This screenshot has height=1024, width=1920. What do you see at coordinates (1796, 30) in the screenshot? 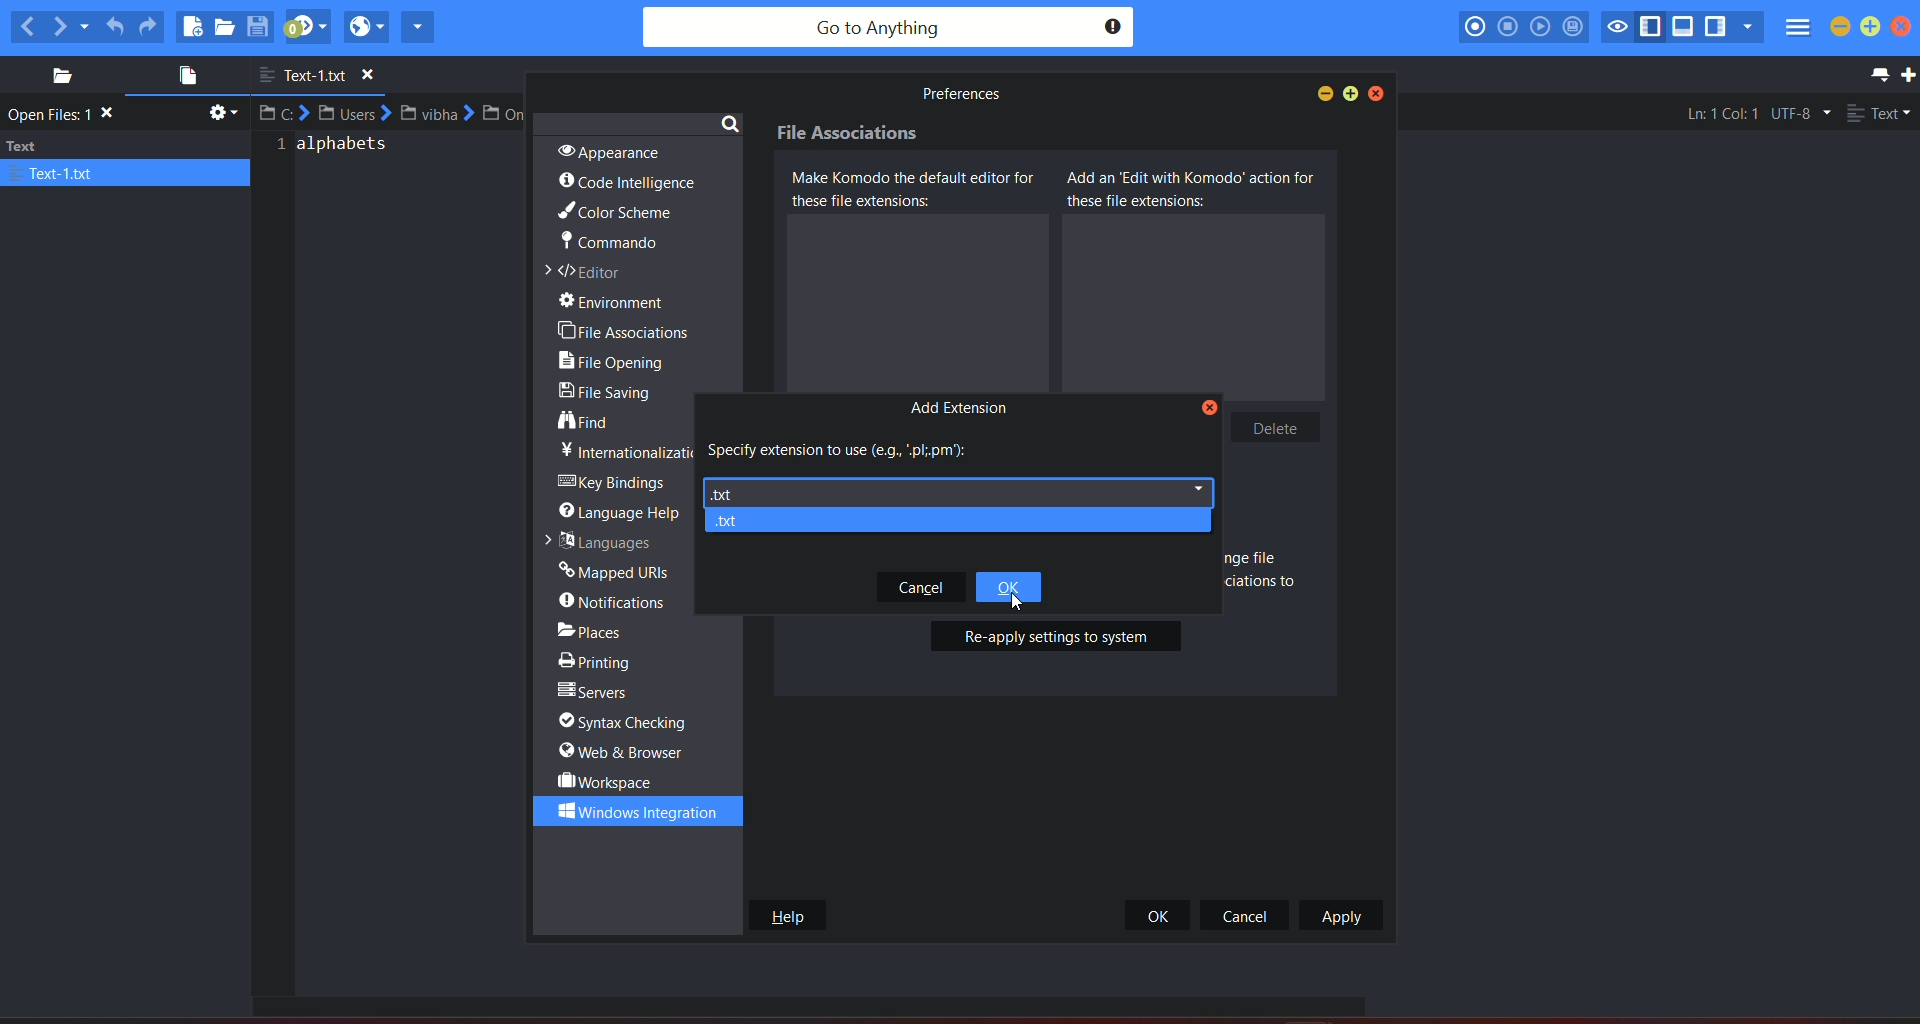
I see `menu` at bounding box center [1796, 30].